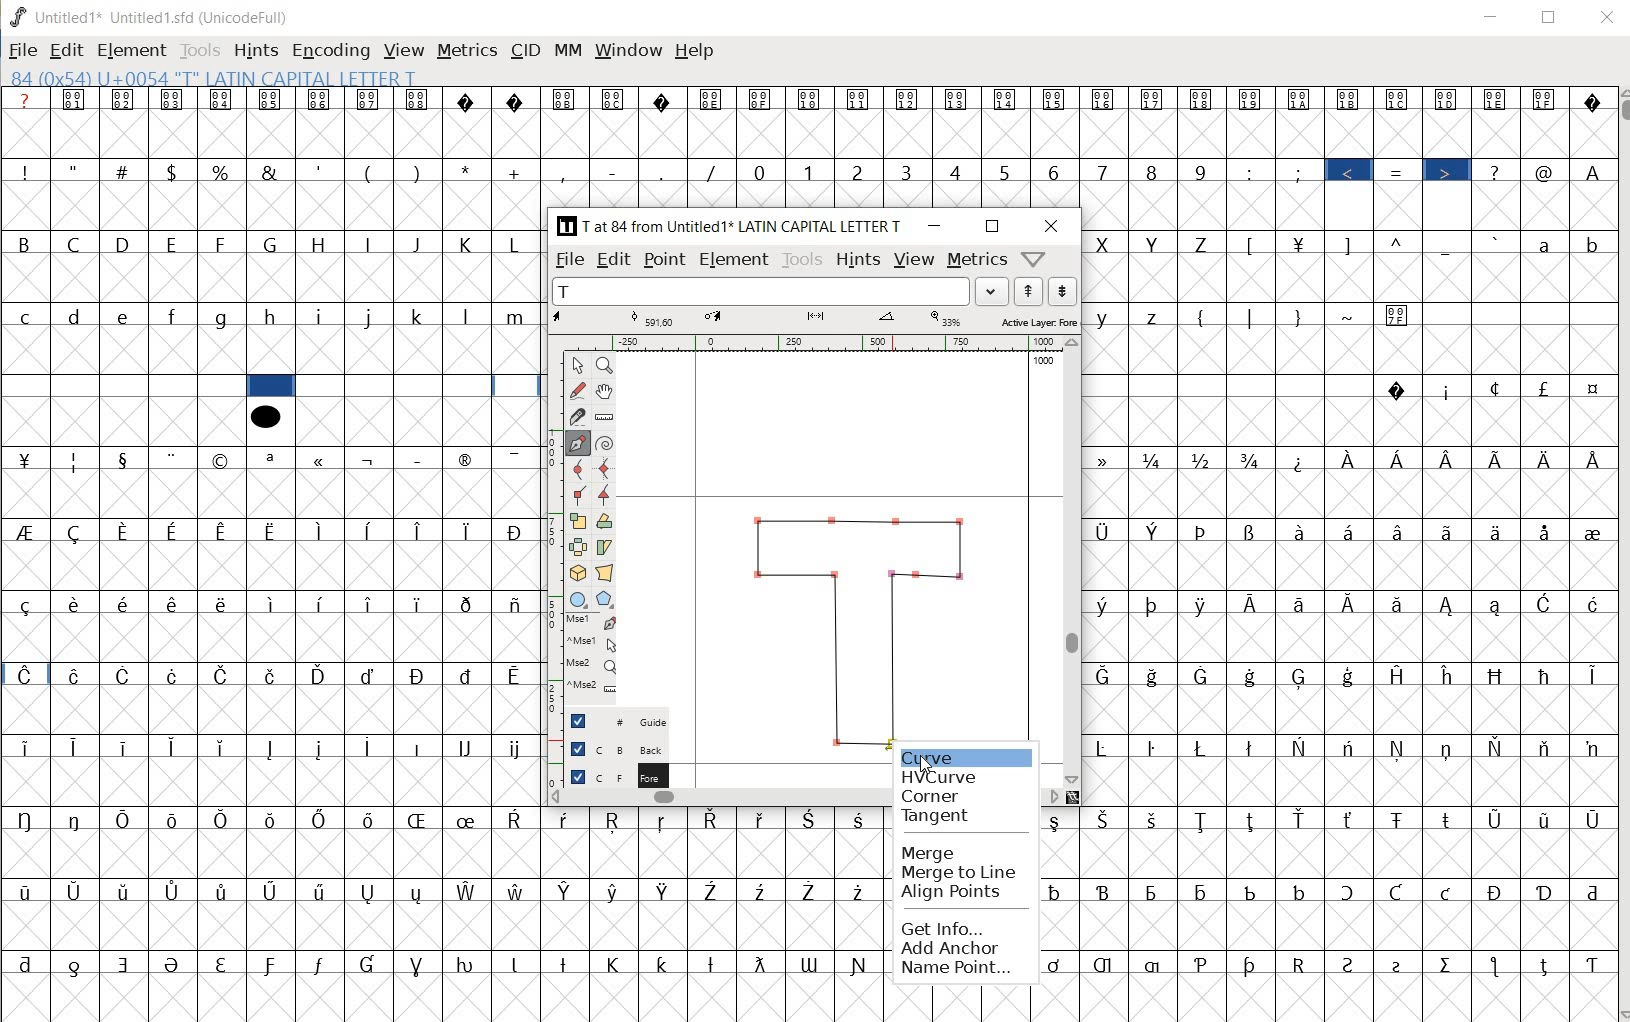  I want to click on Symbol, so click(1351, 963).